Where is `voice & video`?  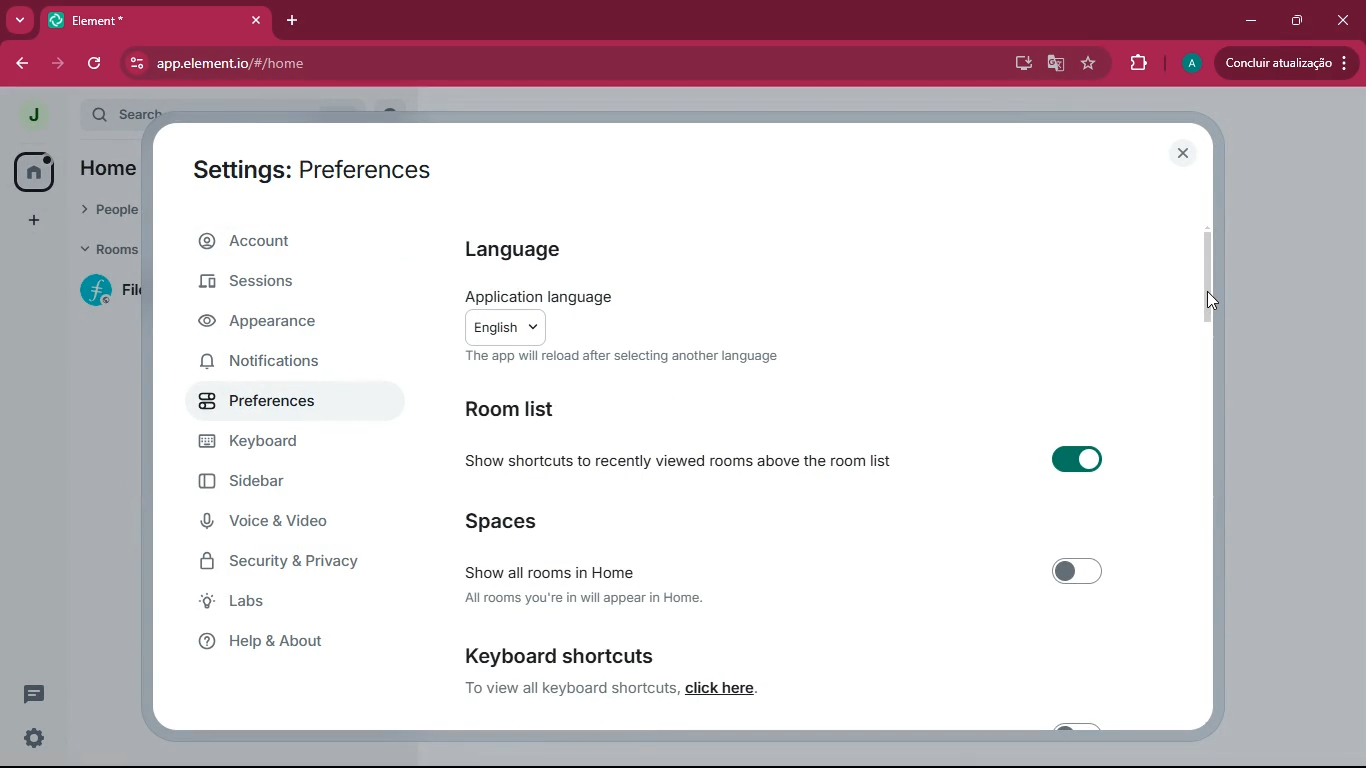
voice & video is located at coordinates (281, 521).